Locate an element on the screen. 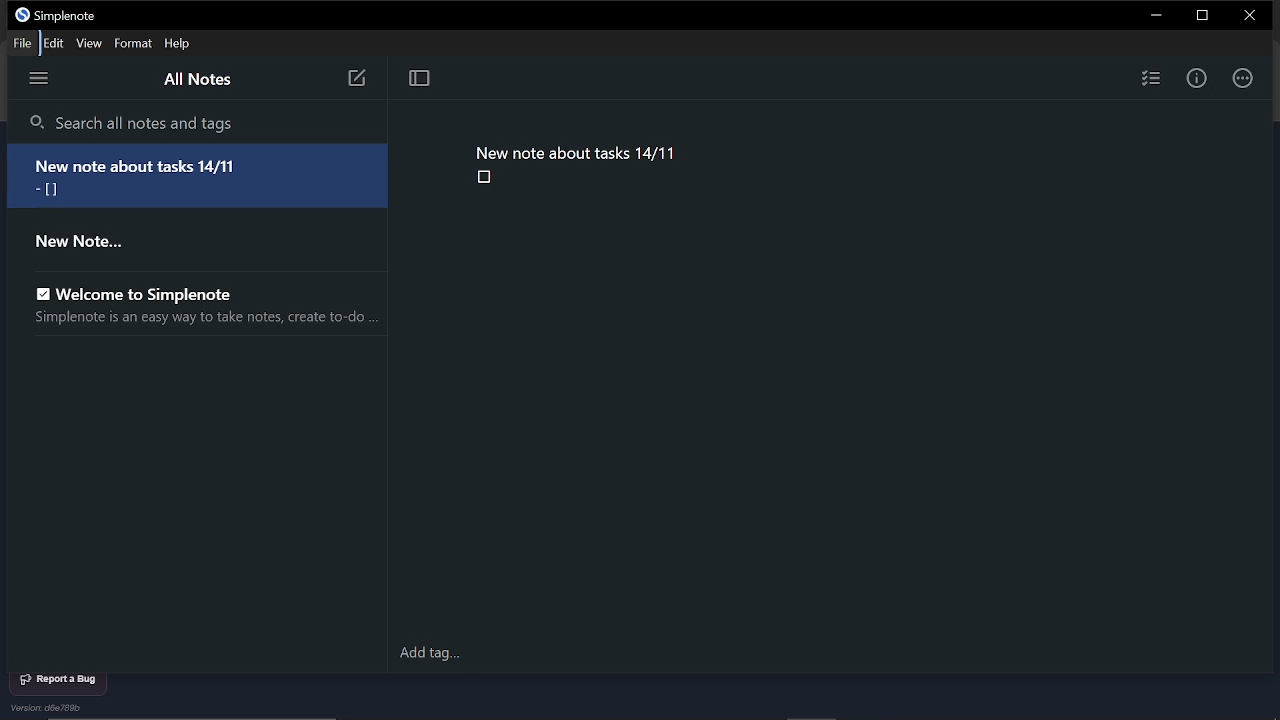  Format is located at coordinates (132, 44).